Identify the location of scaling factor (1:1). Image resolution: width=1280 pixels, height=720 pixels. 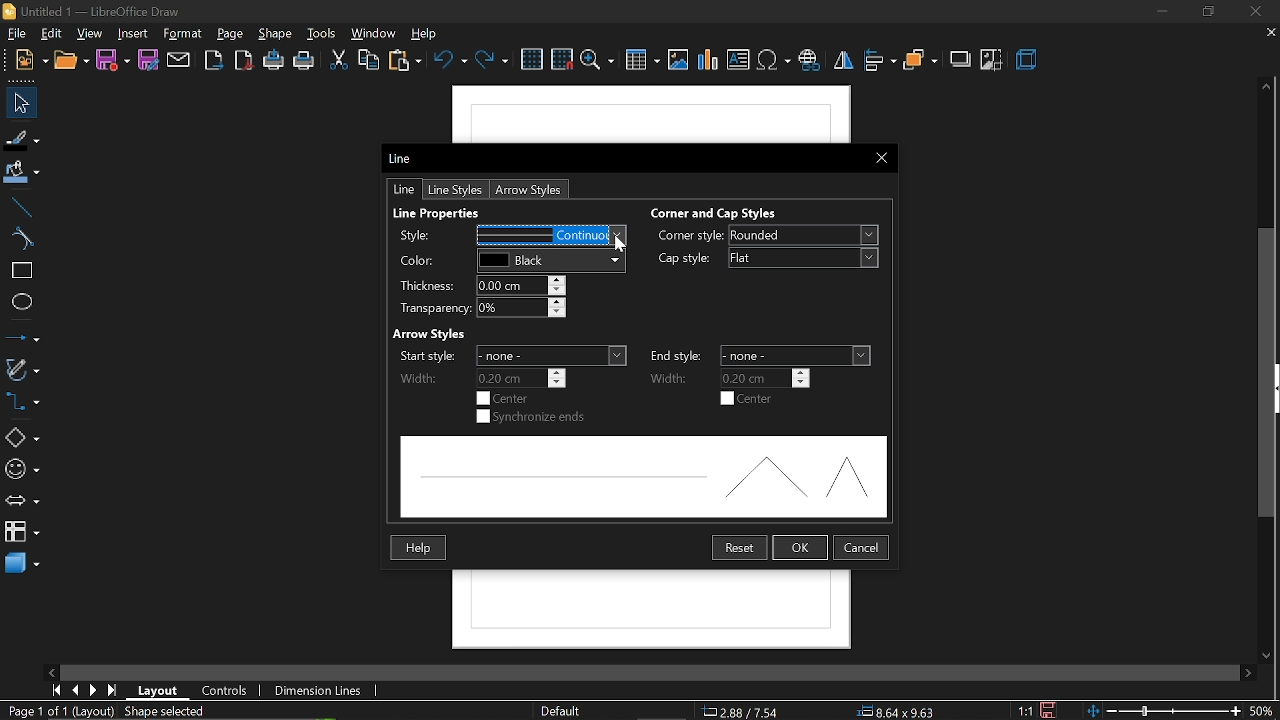
(1027, 711).